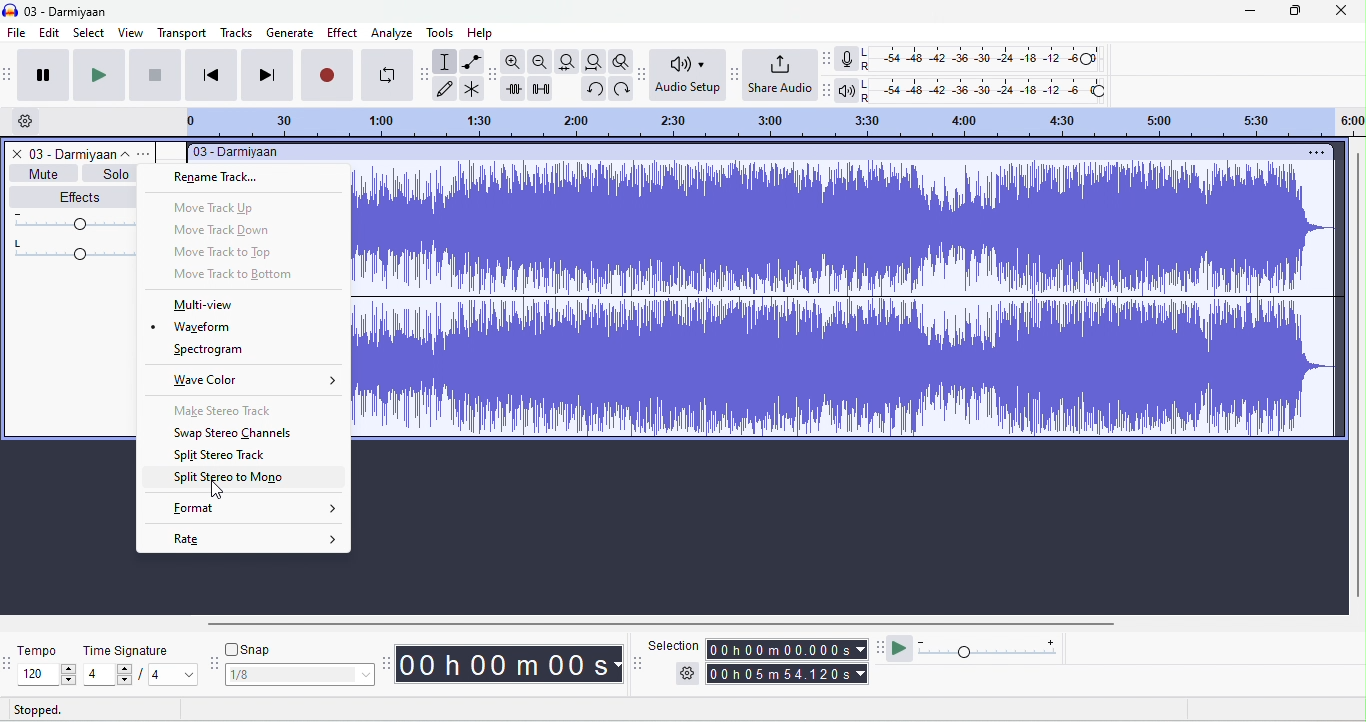 The image size is (1366, 722). Describe the element at coordinates (266, 75) in the screenshot. I see `skip to last` at that location.